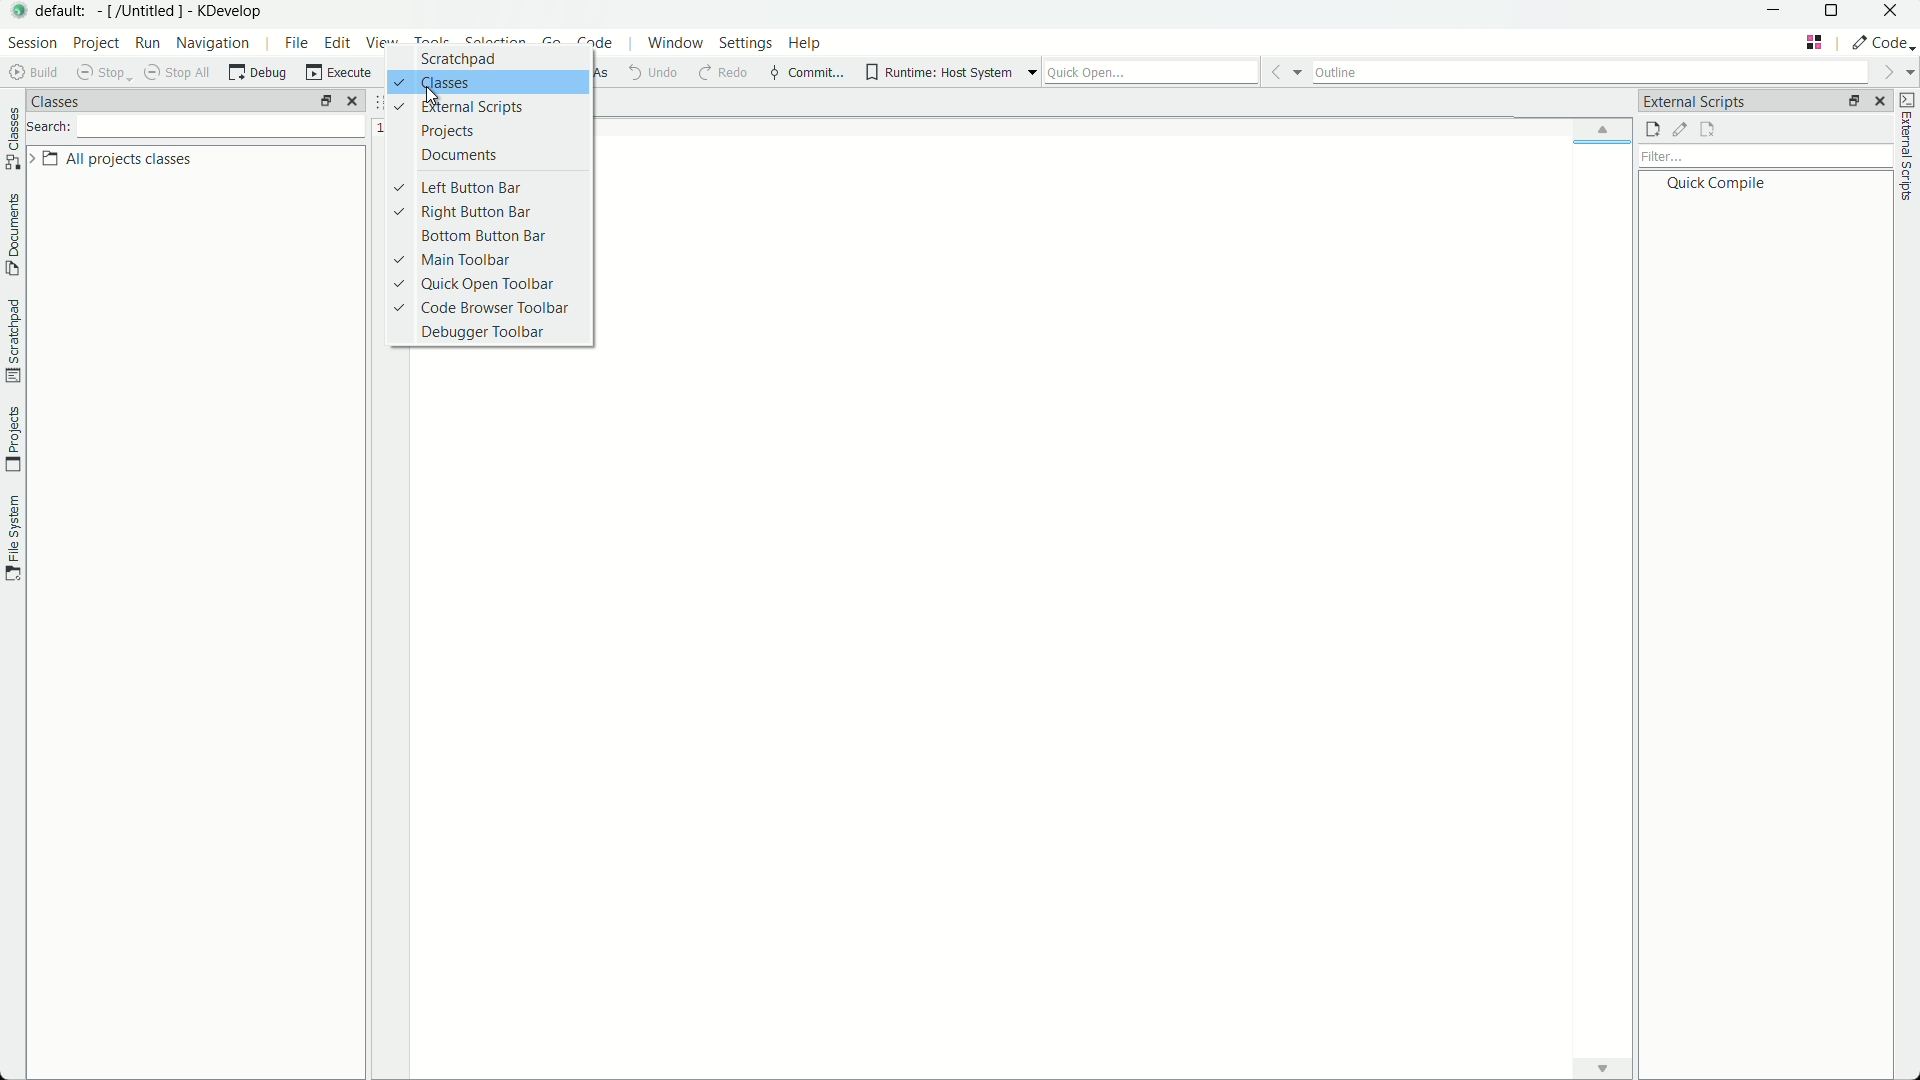 Image resolution: width=1920 pixels, height=1080 pixels. Describe the element at coordinates (296, 41) in the screenshot. I see `file menu` at that location.